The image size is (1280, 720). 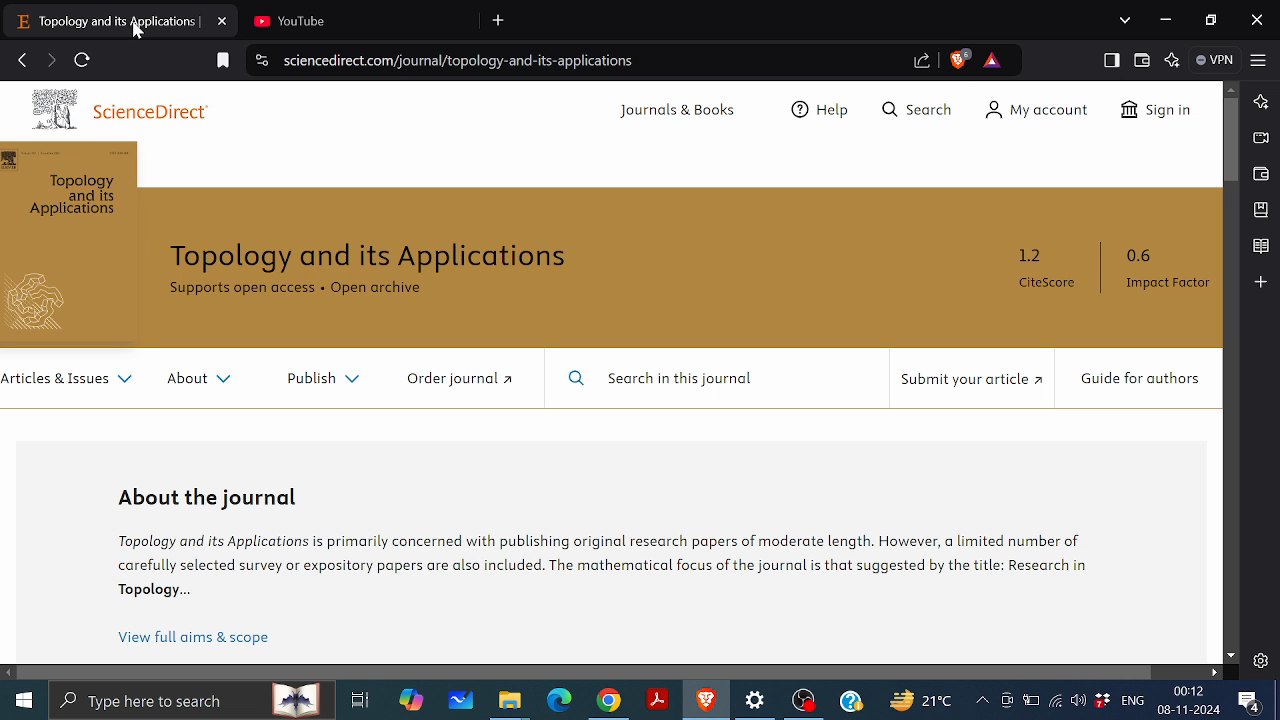 I want to click on Move right, so click(x=1213, y=672).